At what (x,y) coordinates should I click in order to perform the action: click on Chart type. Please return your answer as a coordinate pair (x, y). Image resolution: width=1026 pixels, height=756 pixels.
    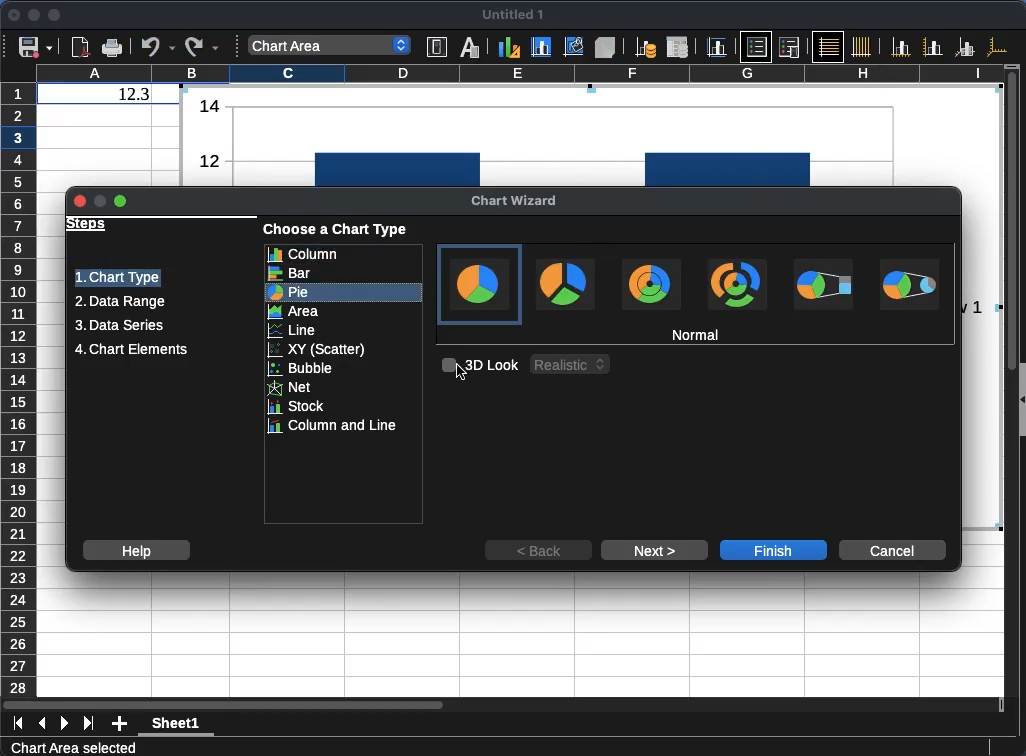
    Looking at the image, I should click on (509, 46).